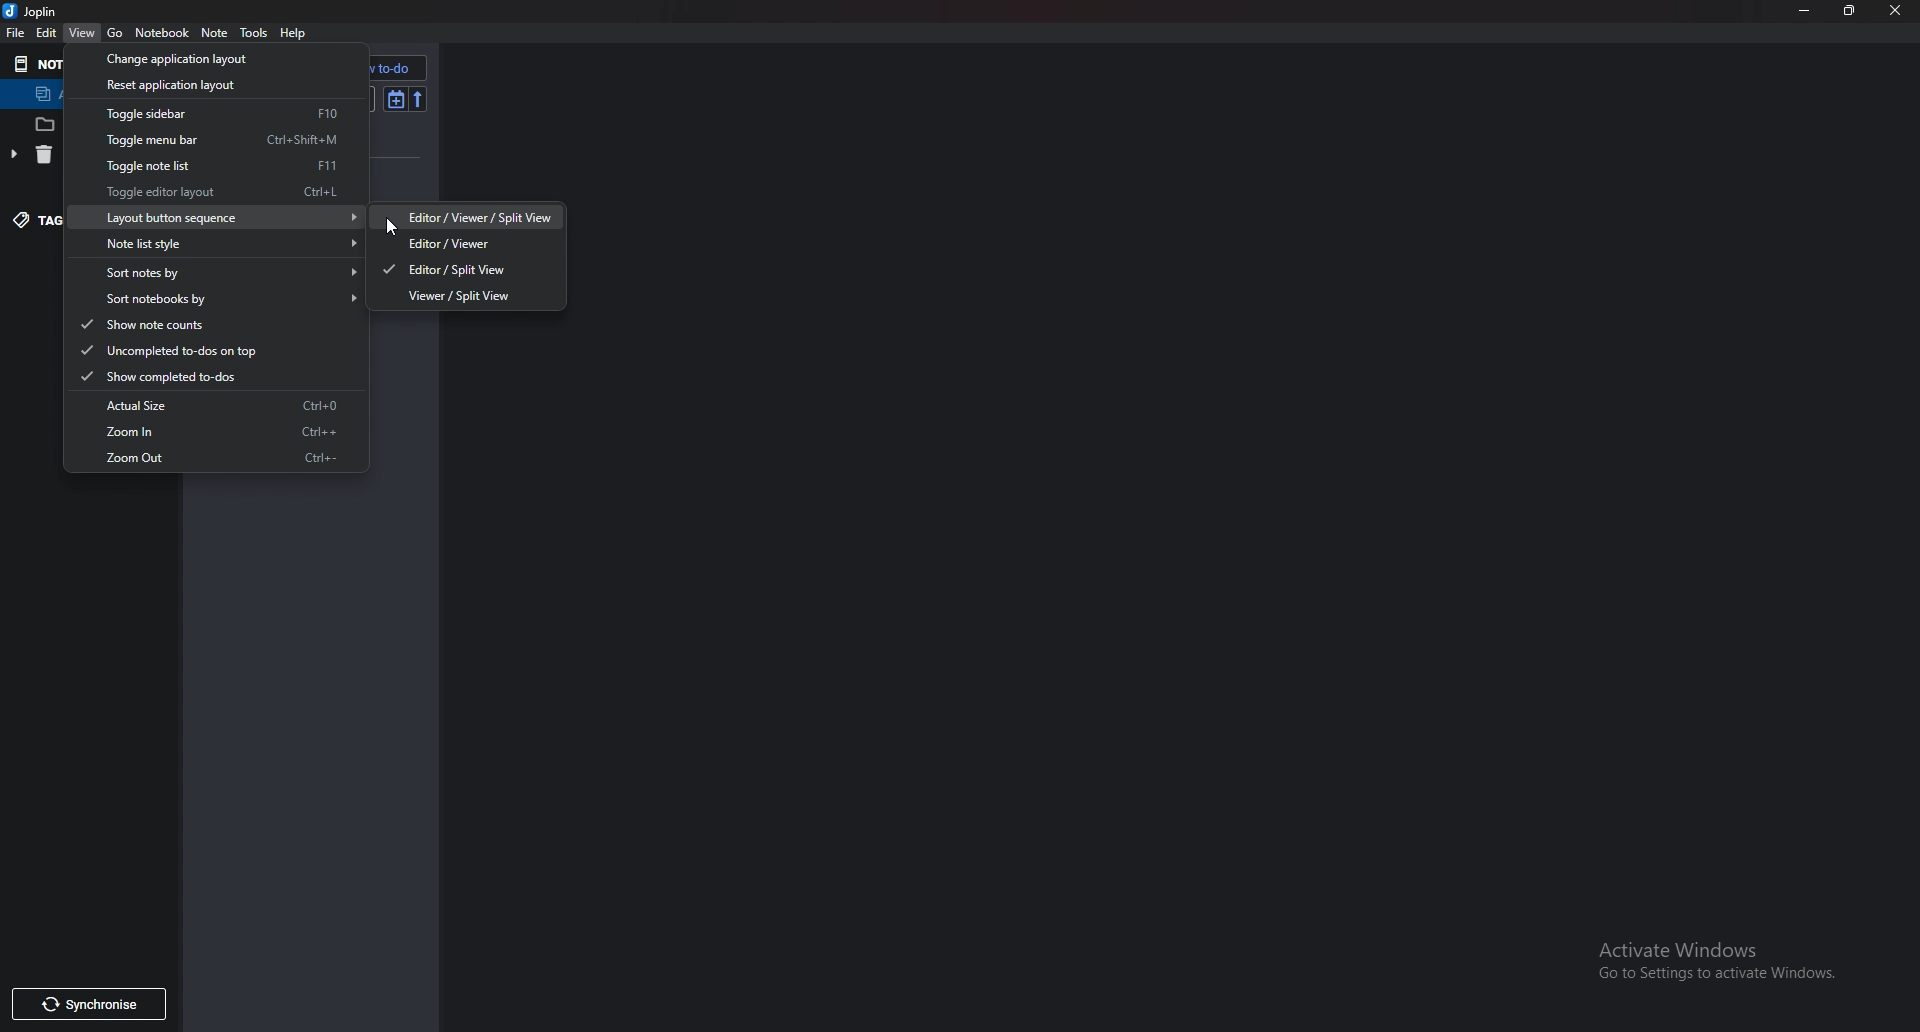  What do you see at coordinates (213, 142) in the screenshot?
I see `toggle menu bar` at bounding box center [213, 142].